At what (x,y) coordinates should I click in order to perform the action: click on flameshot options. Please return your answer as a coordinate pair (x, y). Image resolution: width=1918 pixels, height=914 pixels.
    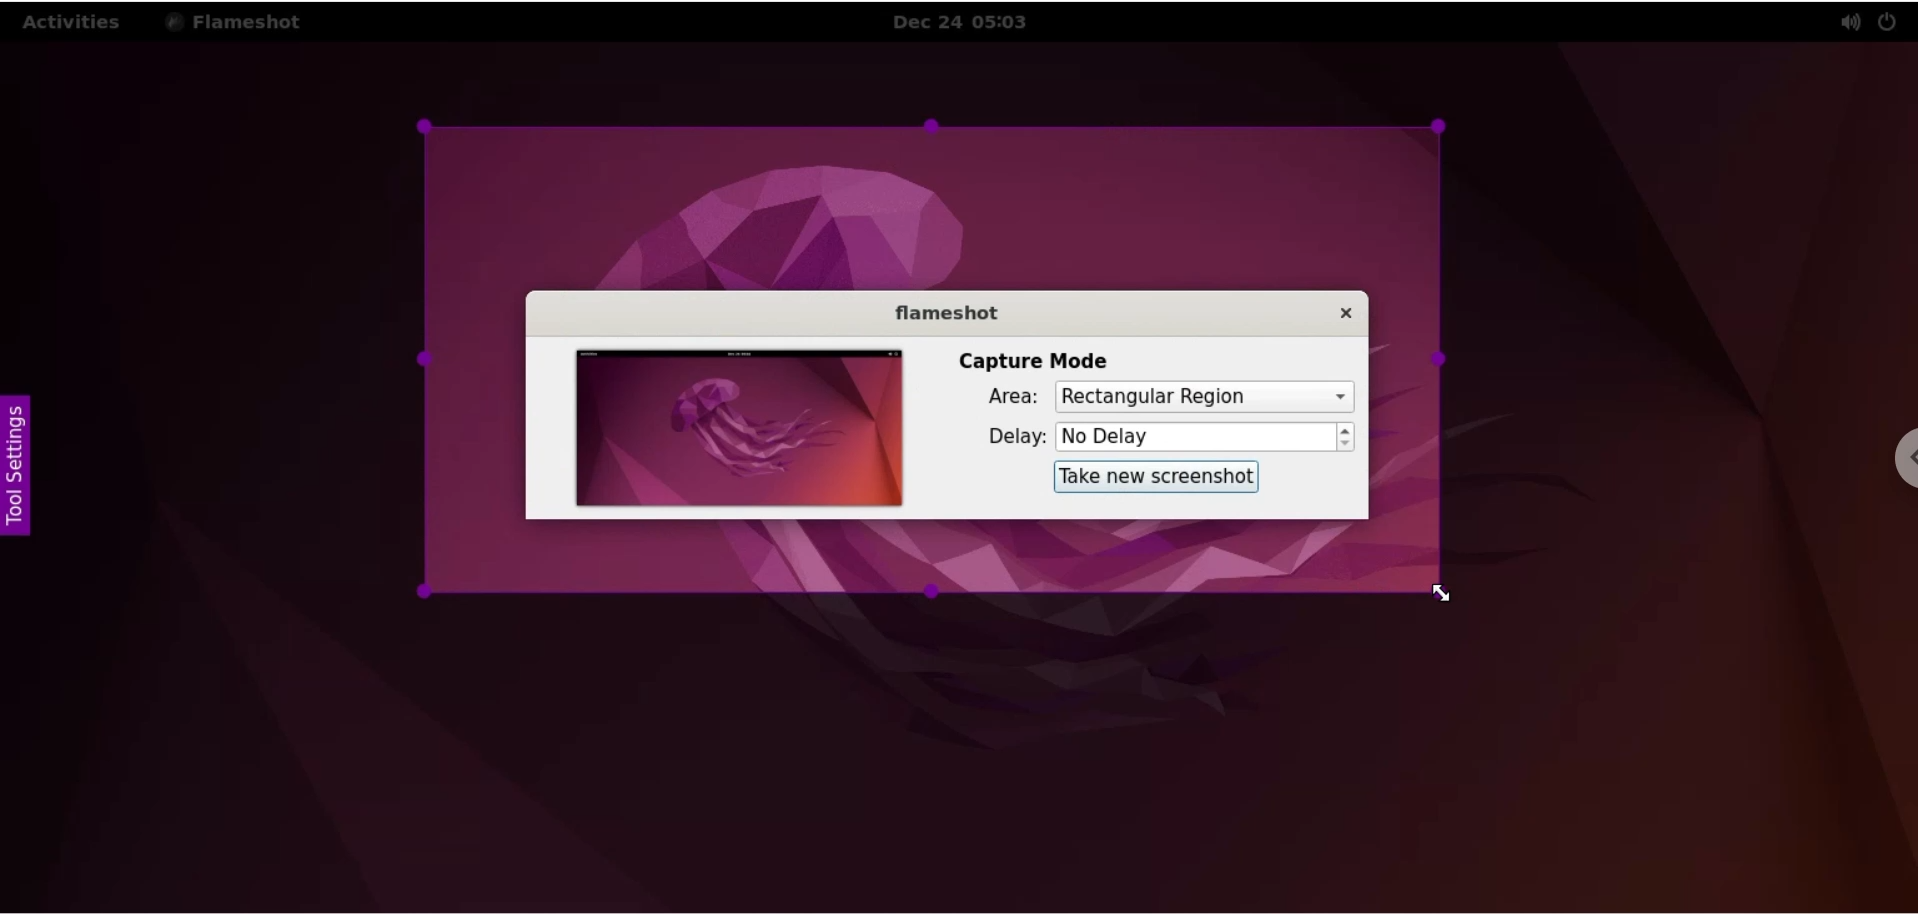
    Looking at the image, I should click on (239, 21).